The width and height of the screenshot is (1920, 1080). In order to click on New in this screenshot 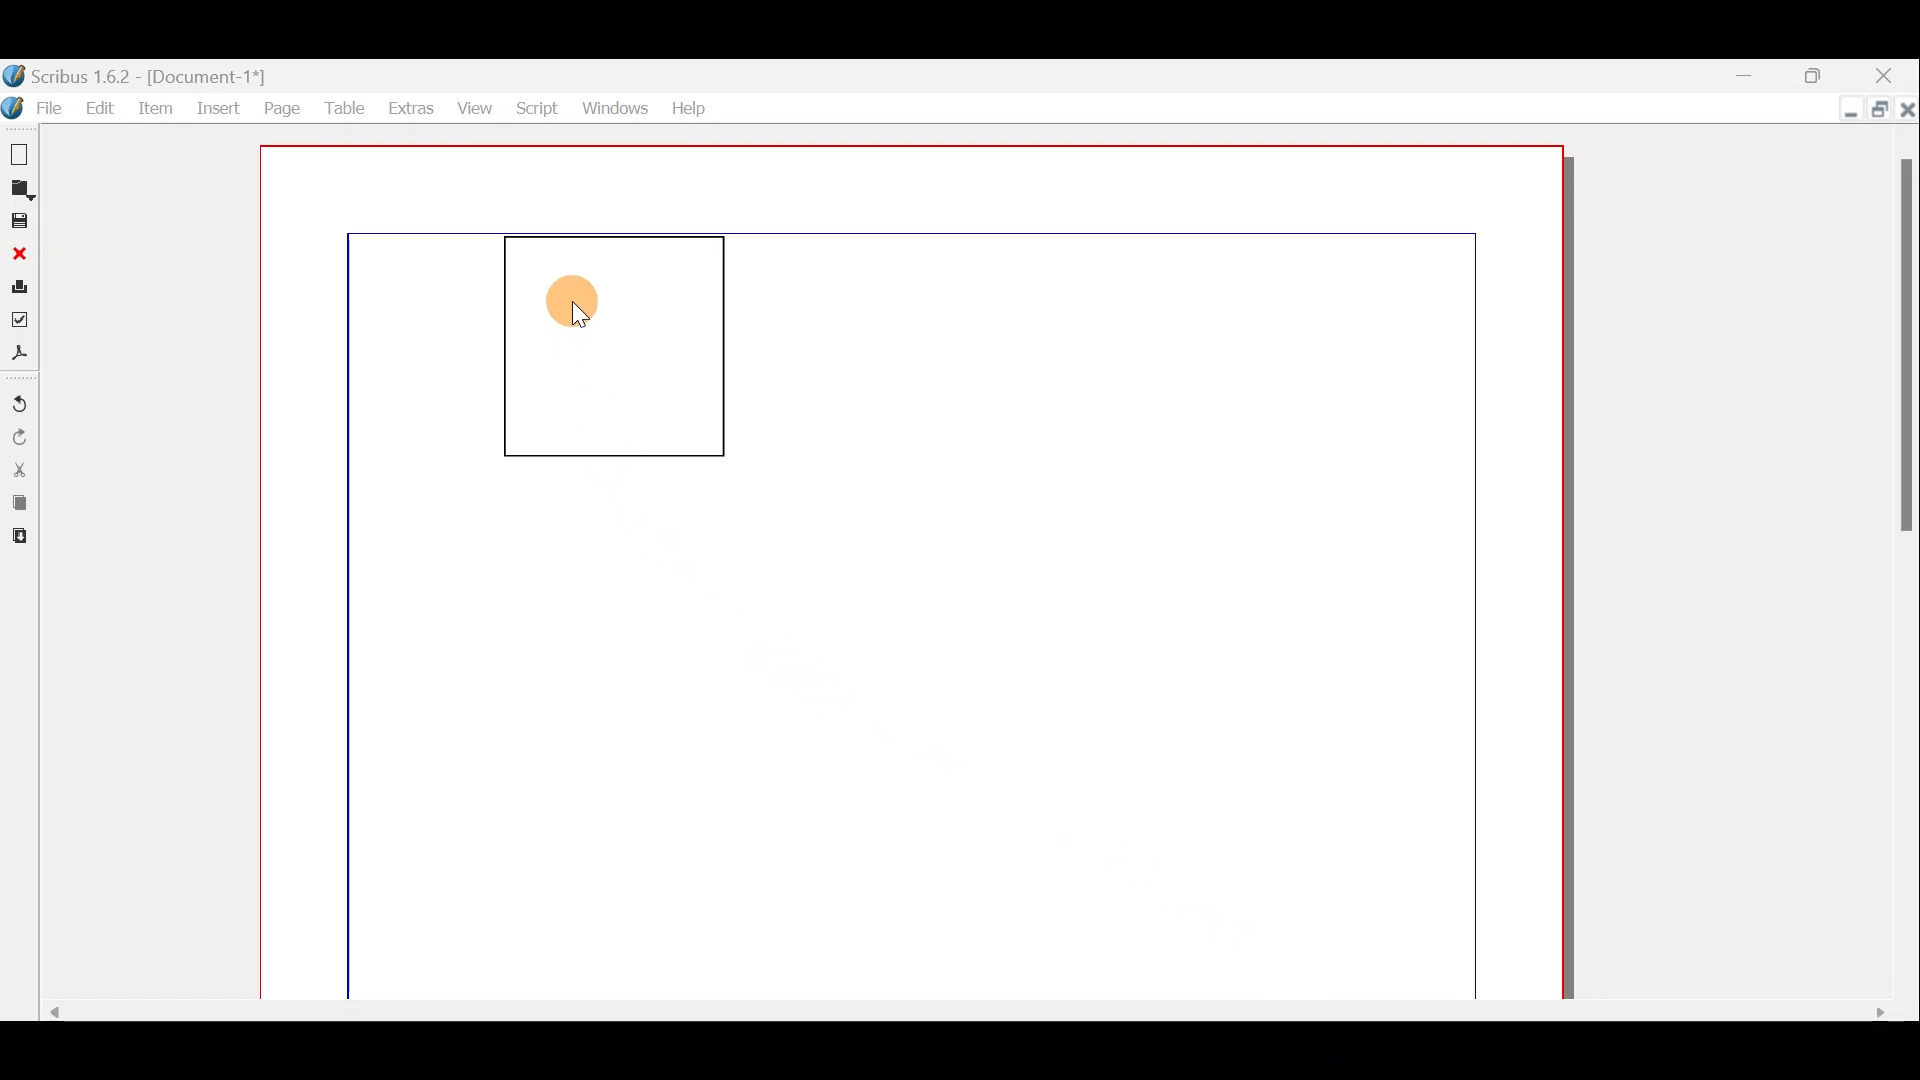, I will do `click(17, 151)`.